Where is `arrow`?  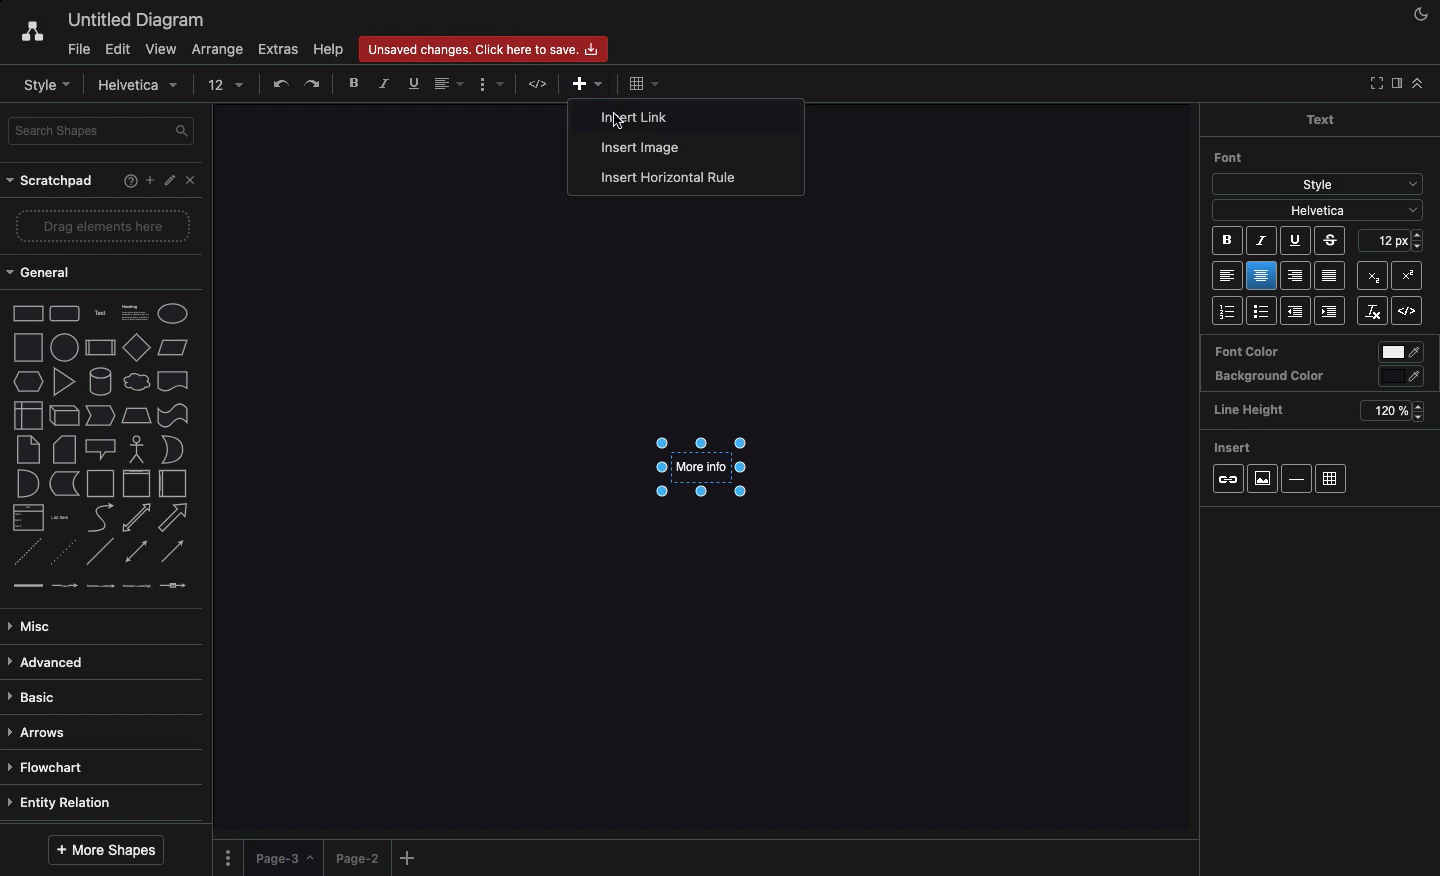 arrow is located at coordinates (174, 518).